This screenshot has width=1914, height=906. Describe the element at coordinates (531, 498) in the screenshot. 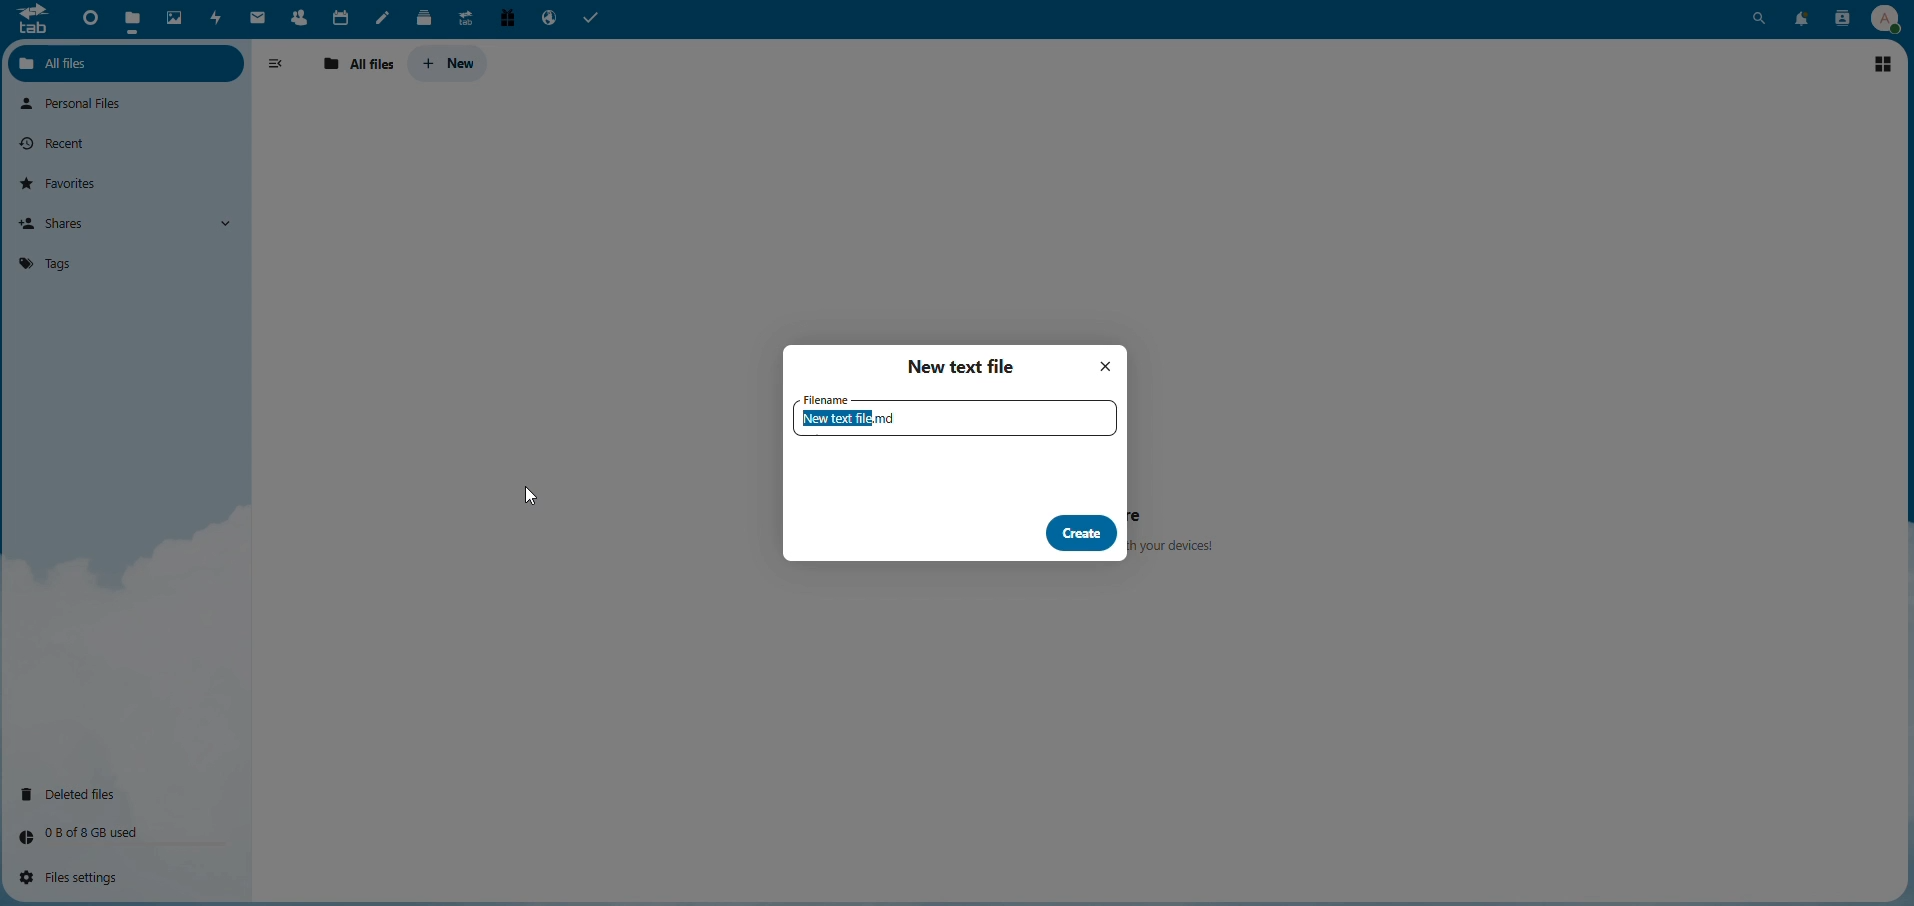

I see `Cursor` at that location.